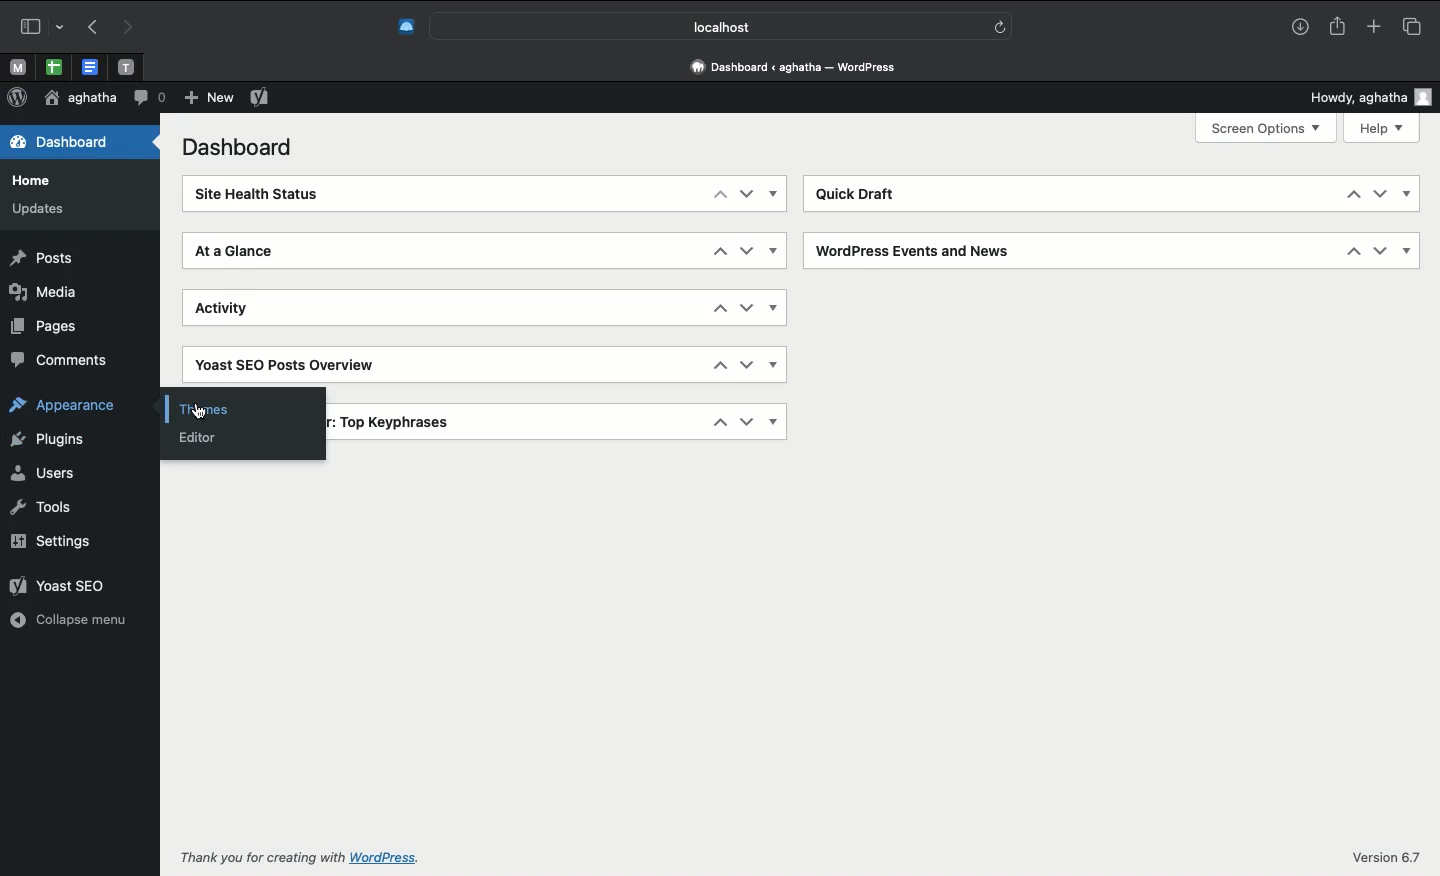 The width and height of the screenshot is (1440, 876). I want to click on New tab, so click(1374, 28).